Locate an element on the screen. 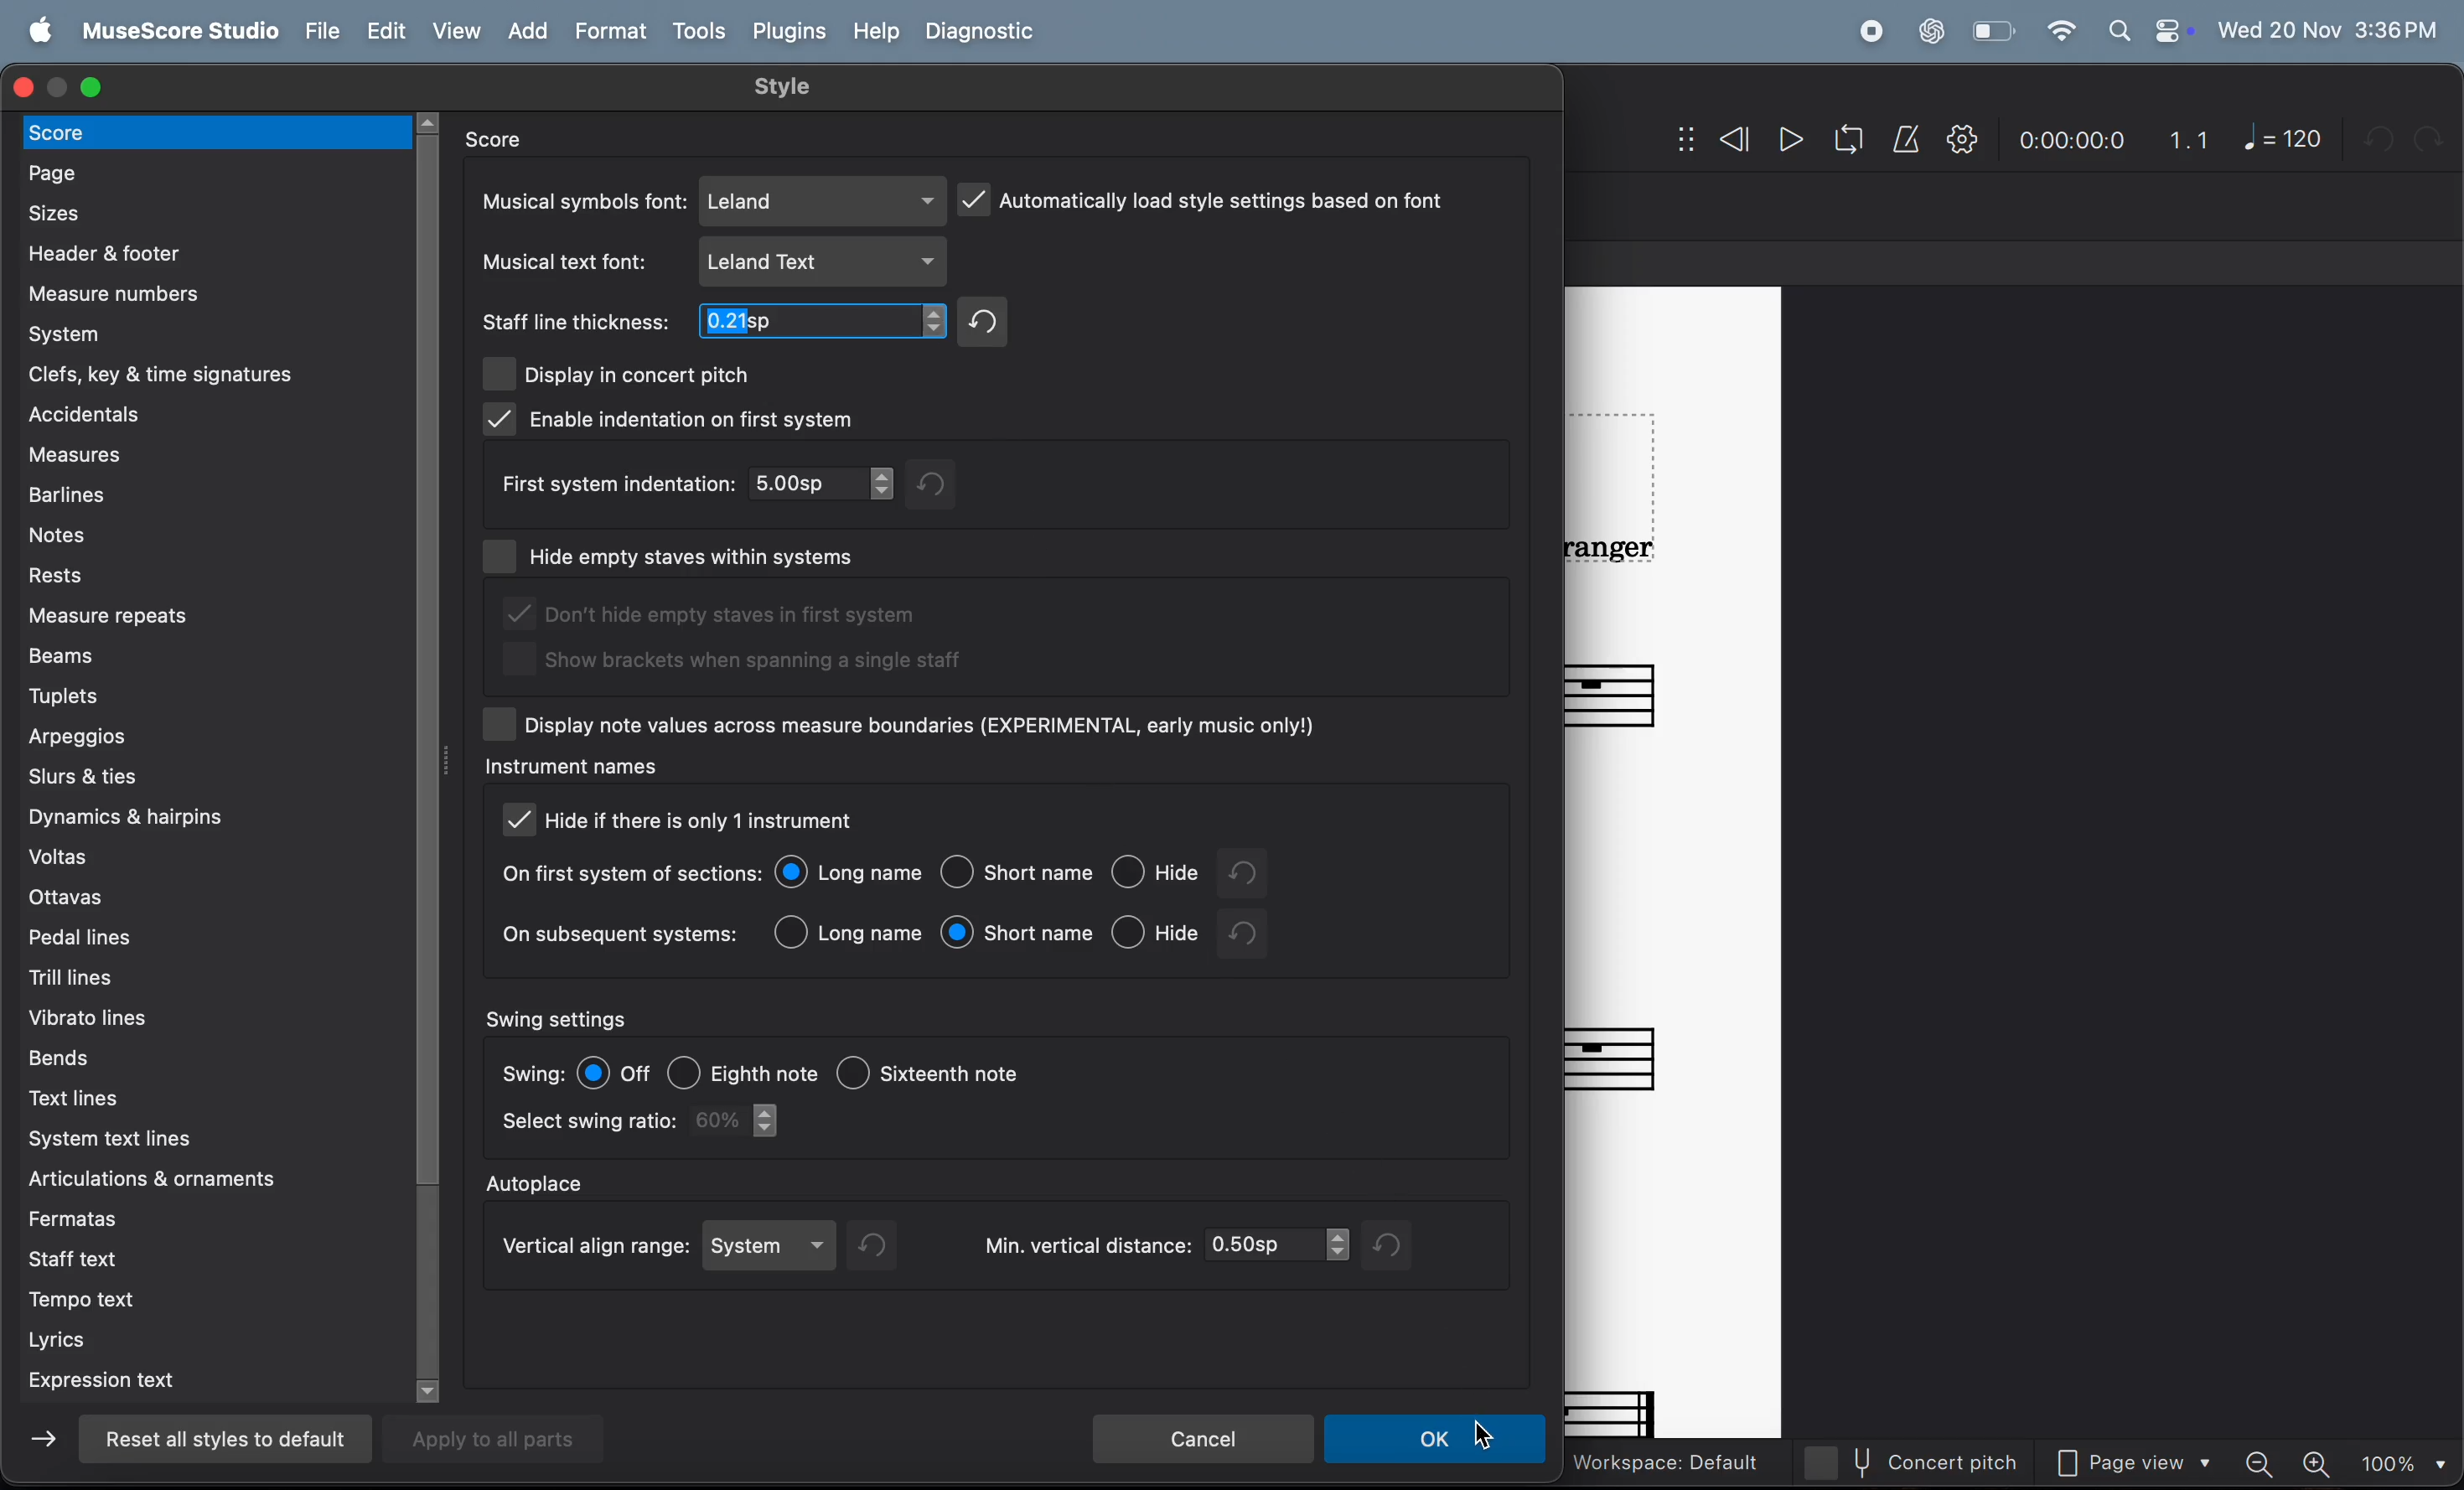 This screenshot has width=2464, height=1490. vertical align rage is located at coordinates (590, 1248).